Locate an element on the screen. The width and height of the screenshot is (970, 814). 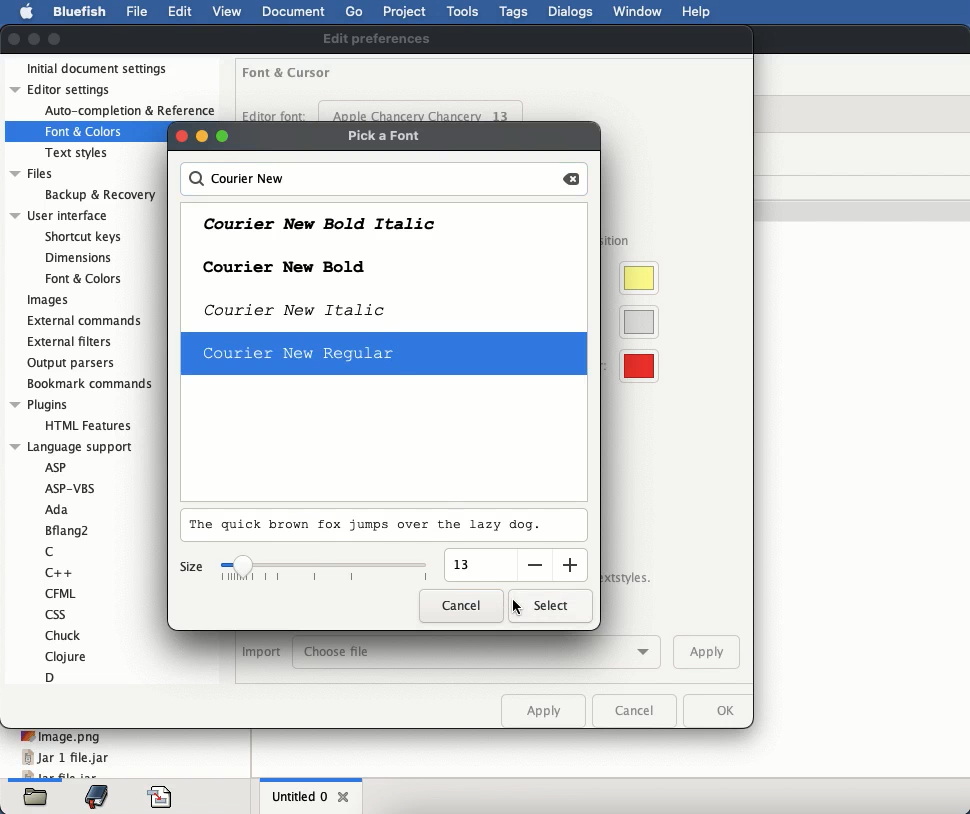
edit is located at coordinates (179, 11).